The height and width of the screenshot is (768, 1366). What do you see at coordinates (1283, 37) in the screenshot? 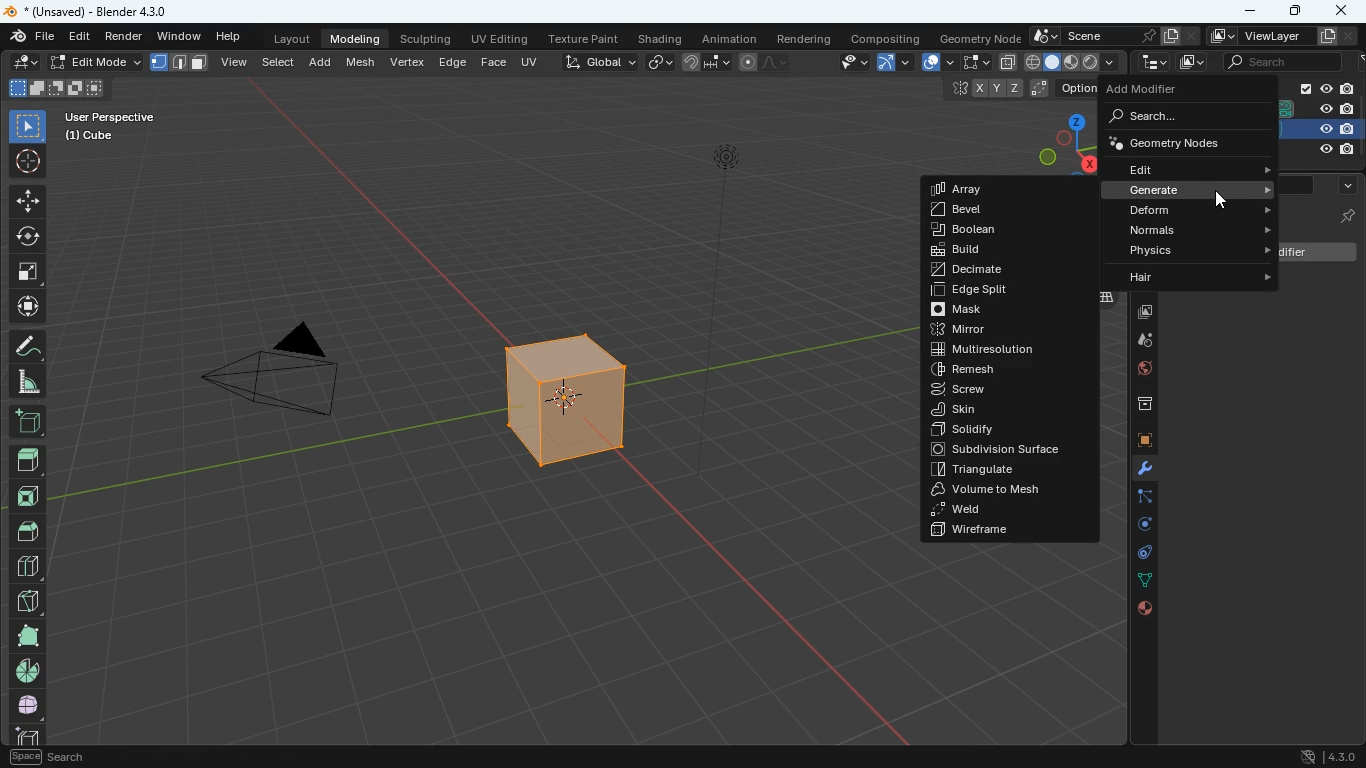
I see `viewlayer` at bounding box center [1283, 37].